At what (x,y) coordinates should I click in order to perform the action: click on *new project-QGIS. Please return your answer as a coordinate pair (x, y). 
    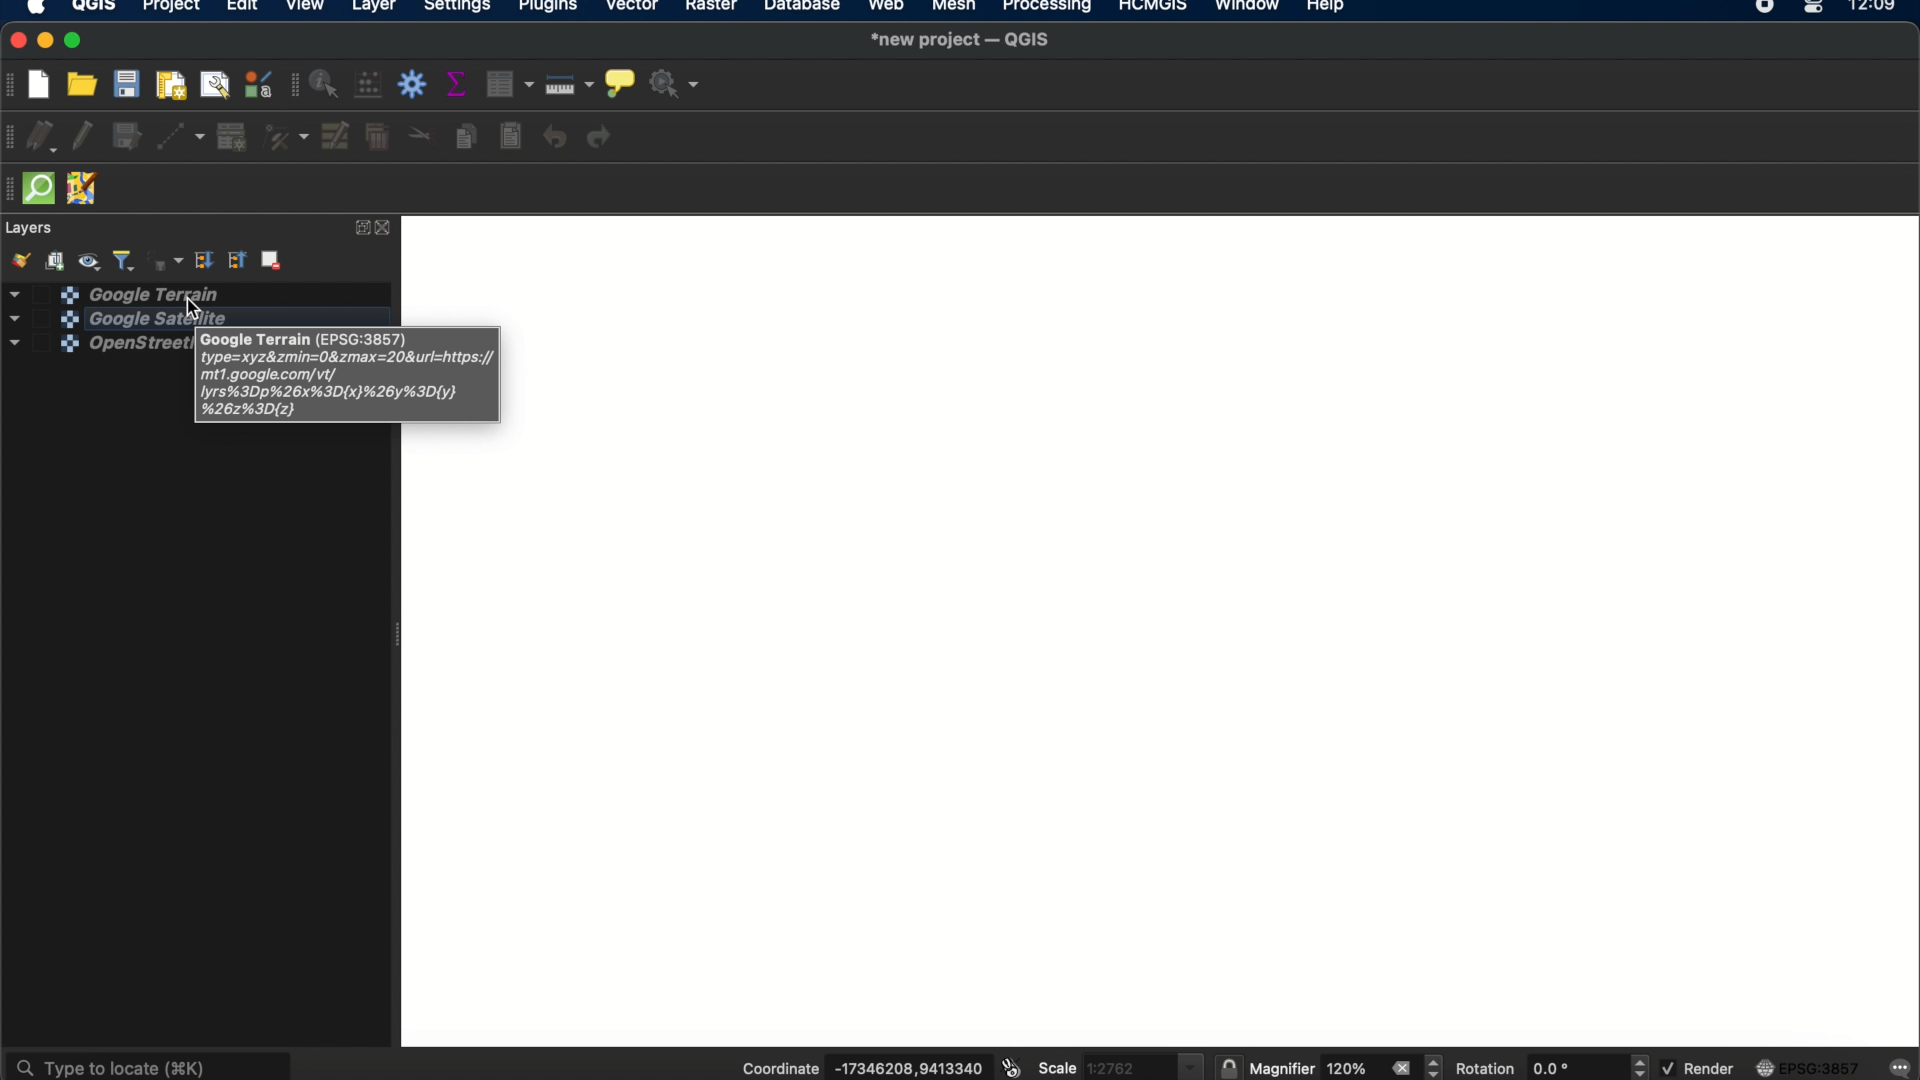
    Looking at the image, I should click on (962, 41).